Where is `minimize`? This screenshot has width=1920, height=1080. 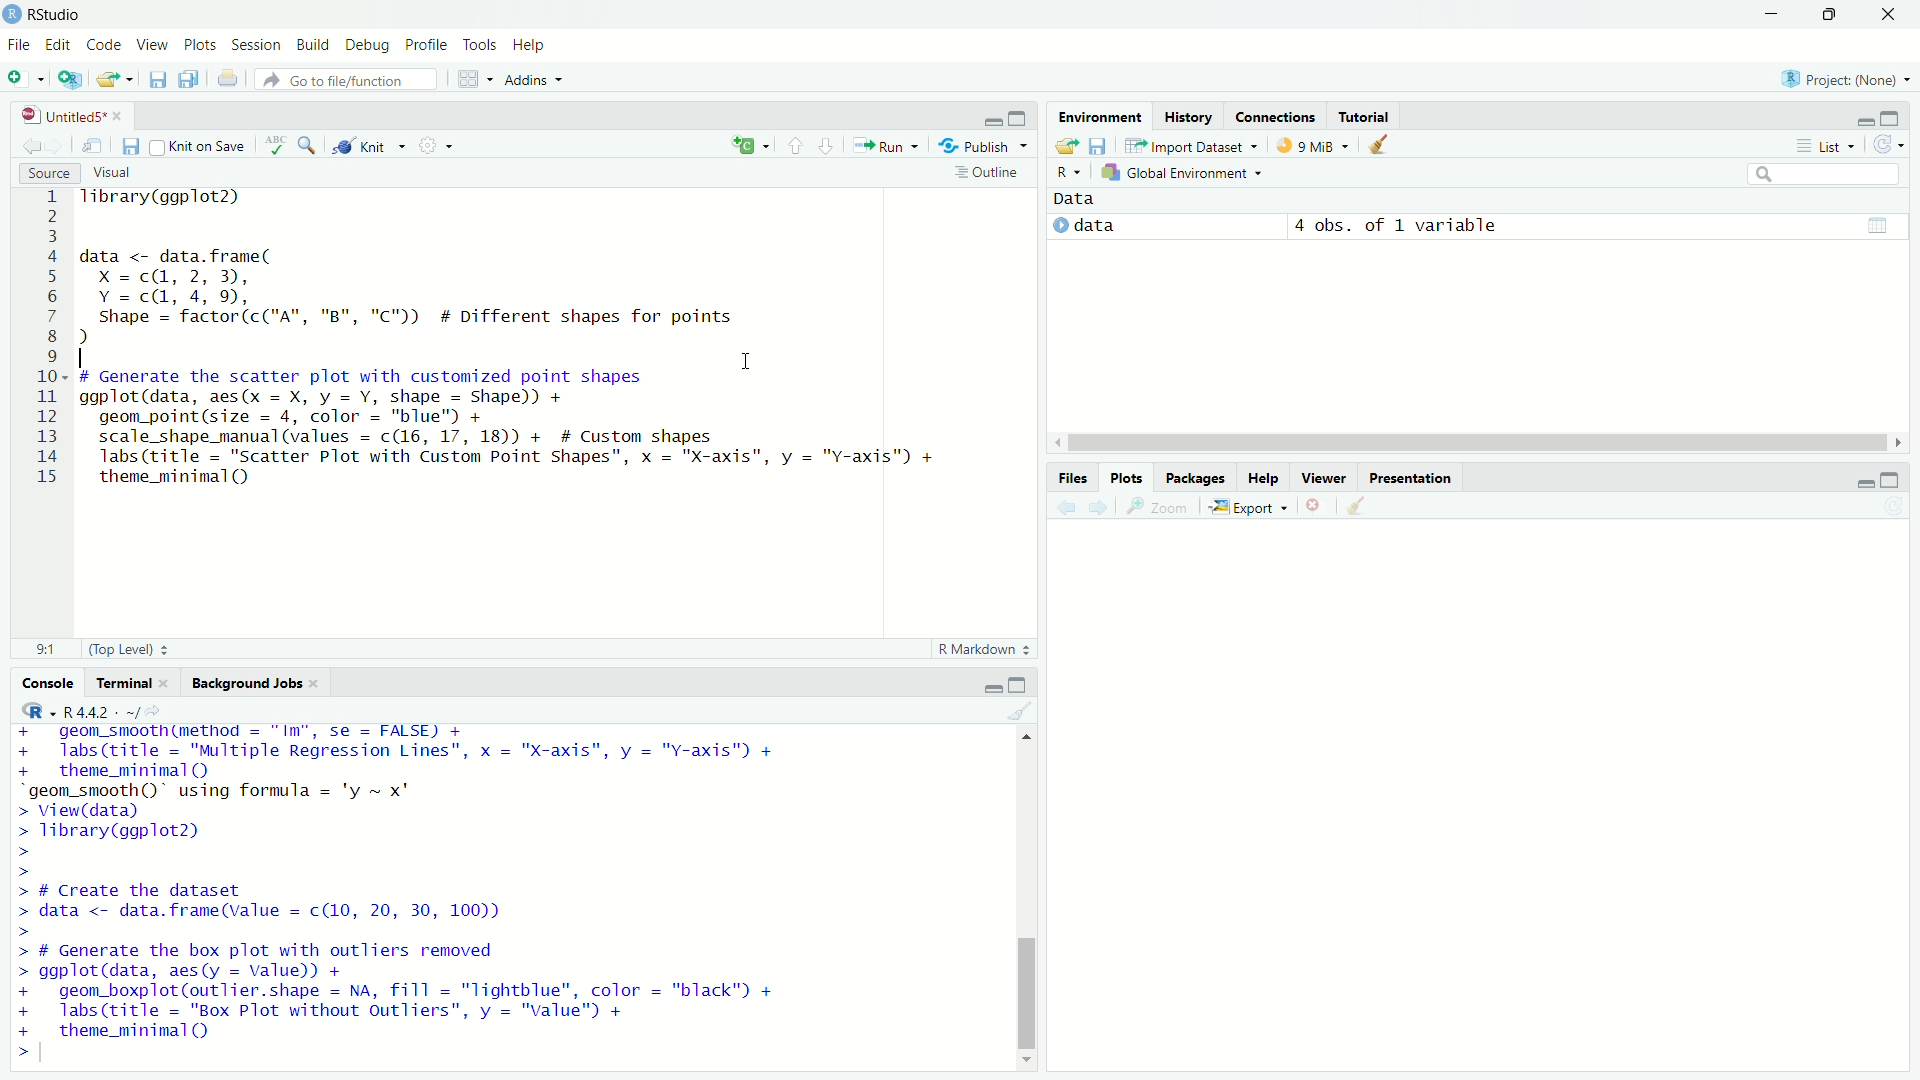
minimize is located at coordinates (1773, 14).